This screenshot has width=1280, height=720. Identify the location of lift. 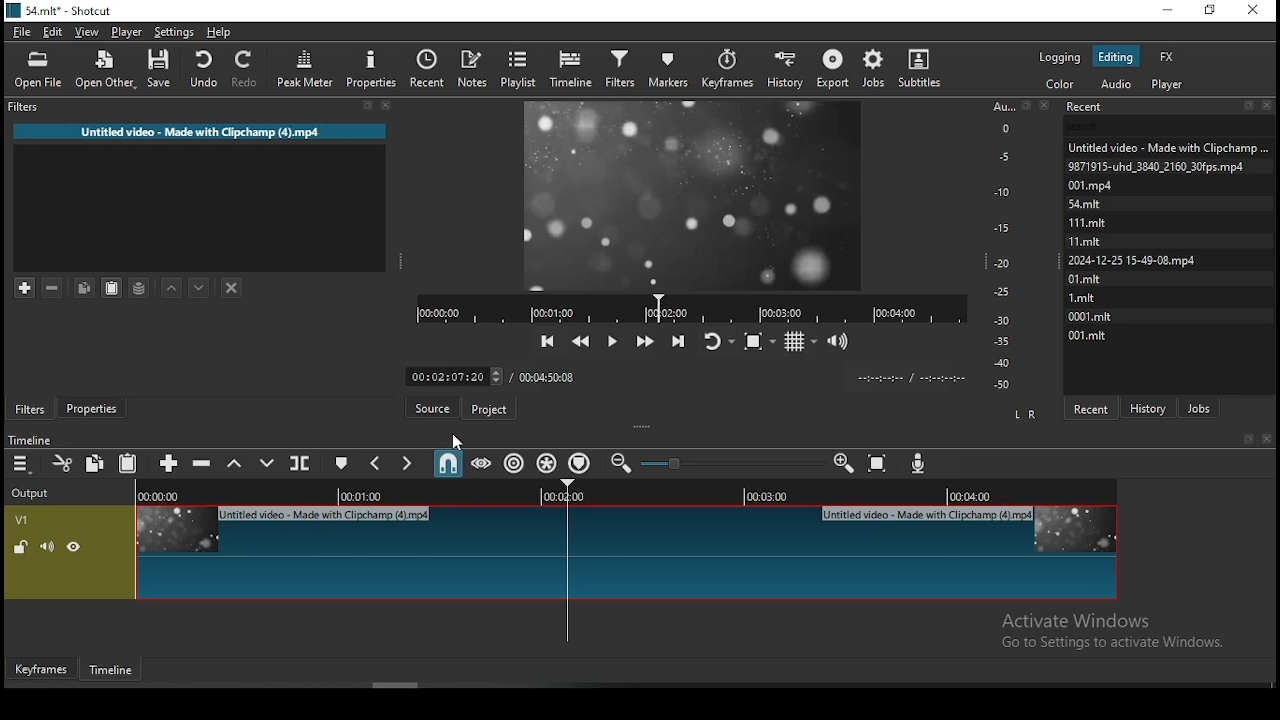
(234, 463).